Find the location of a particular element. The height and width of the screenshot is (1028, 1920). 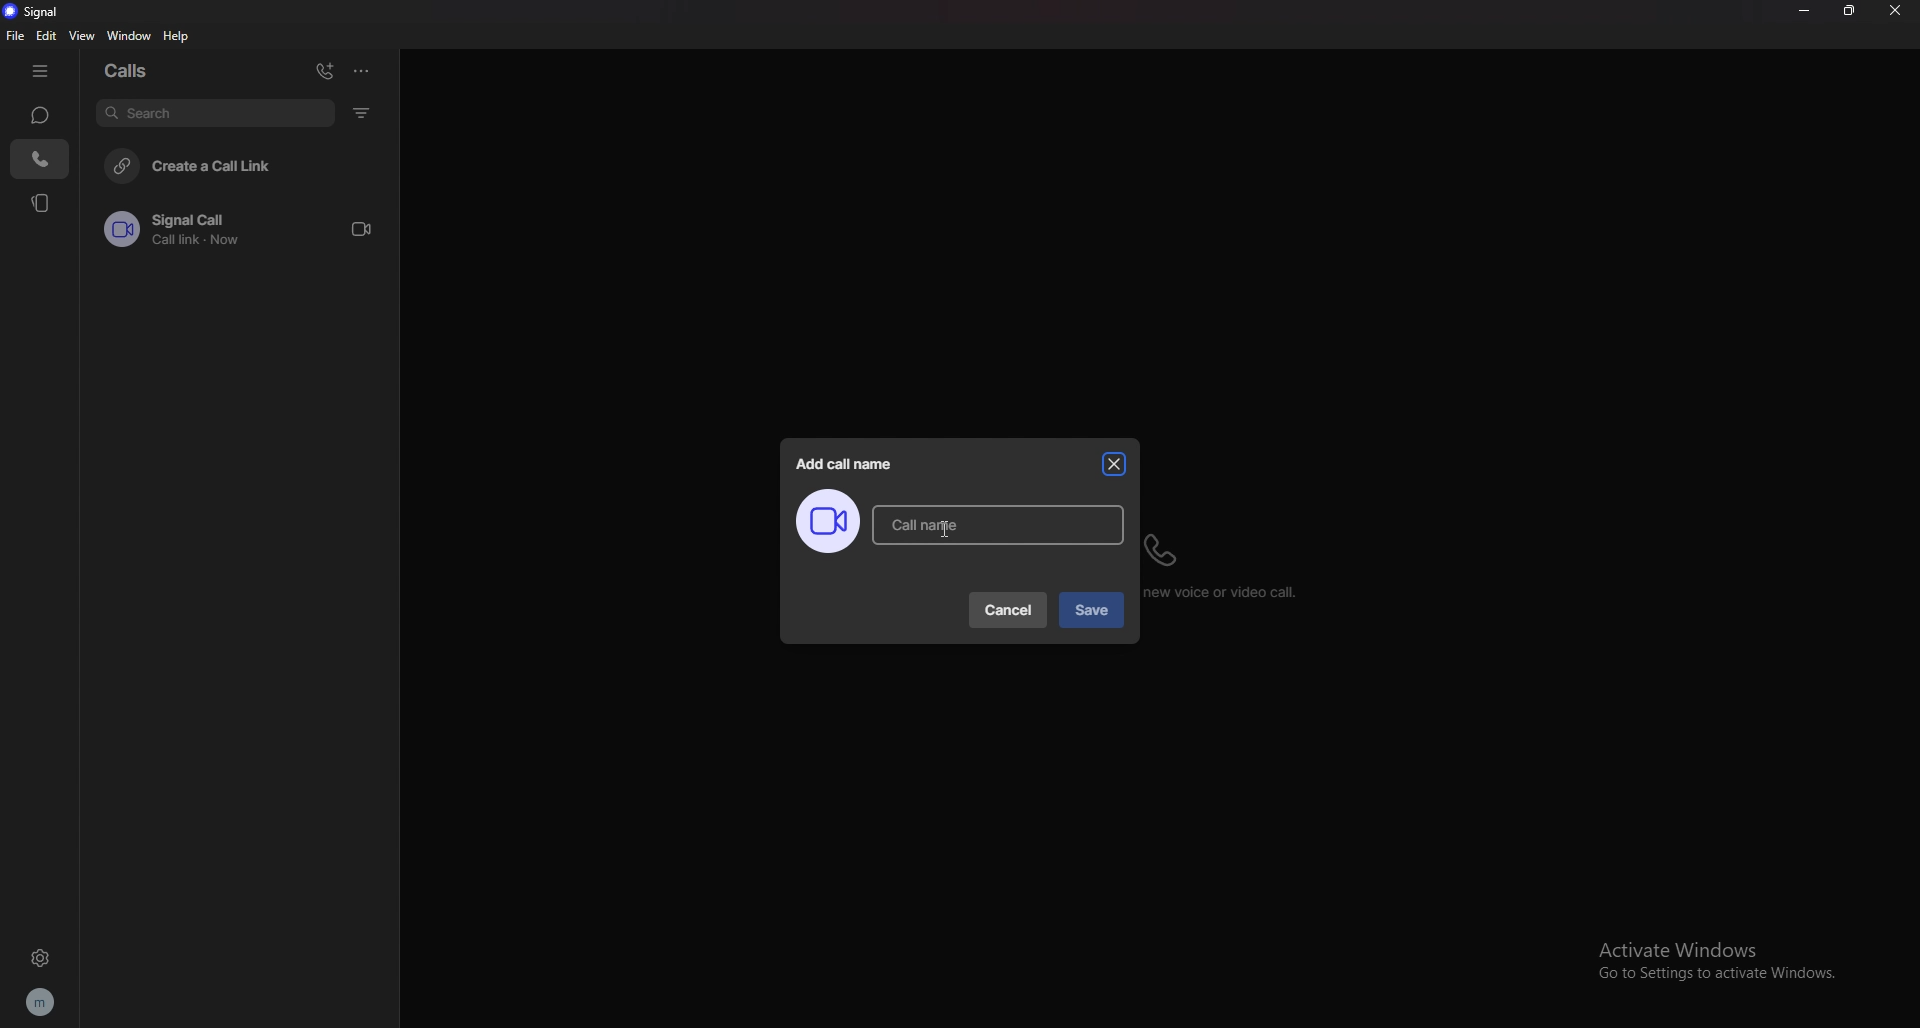

filter is located at coordinates (364, 112).